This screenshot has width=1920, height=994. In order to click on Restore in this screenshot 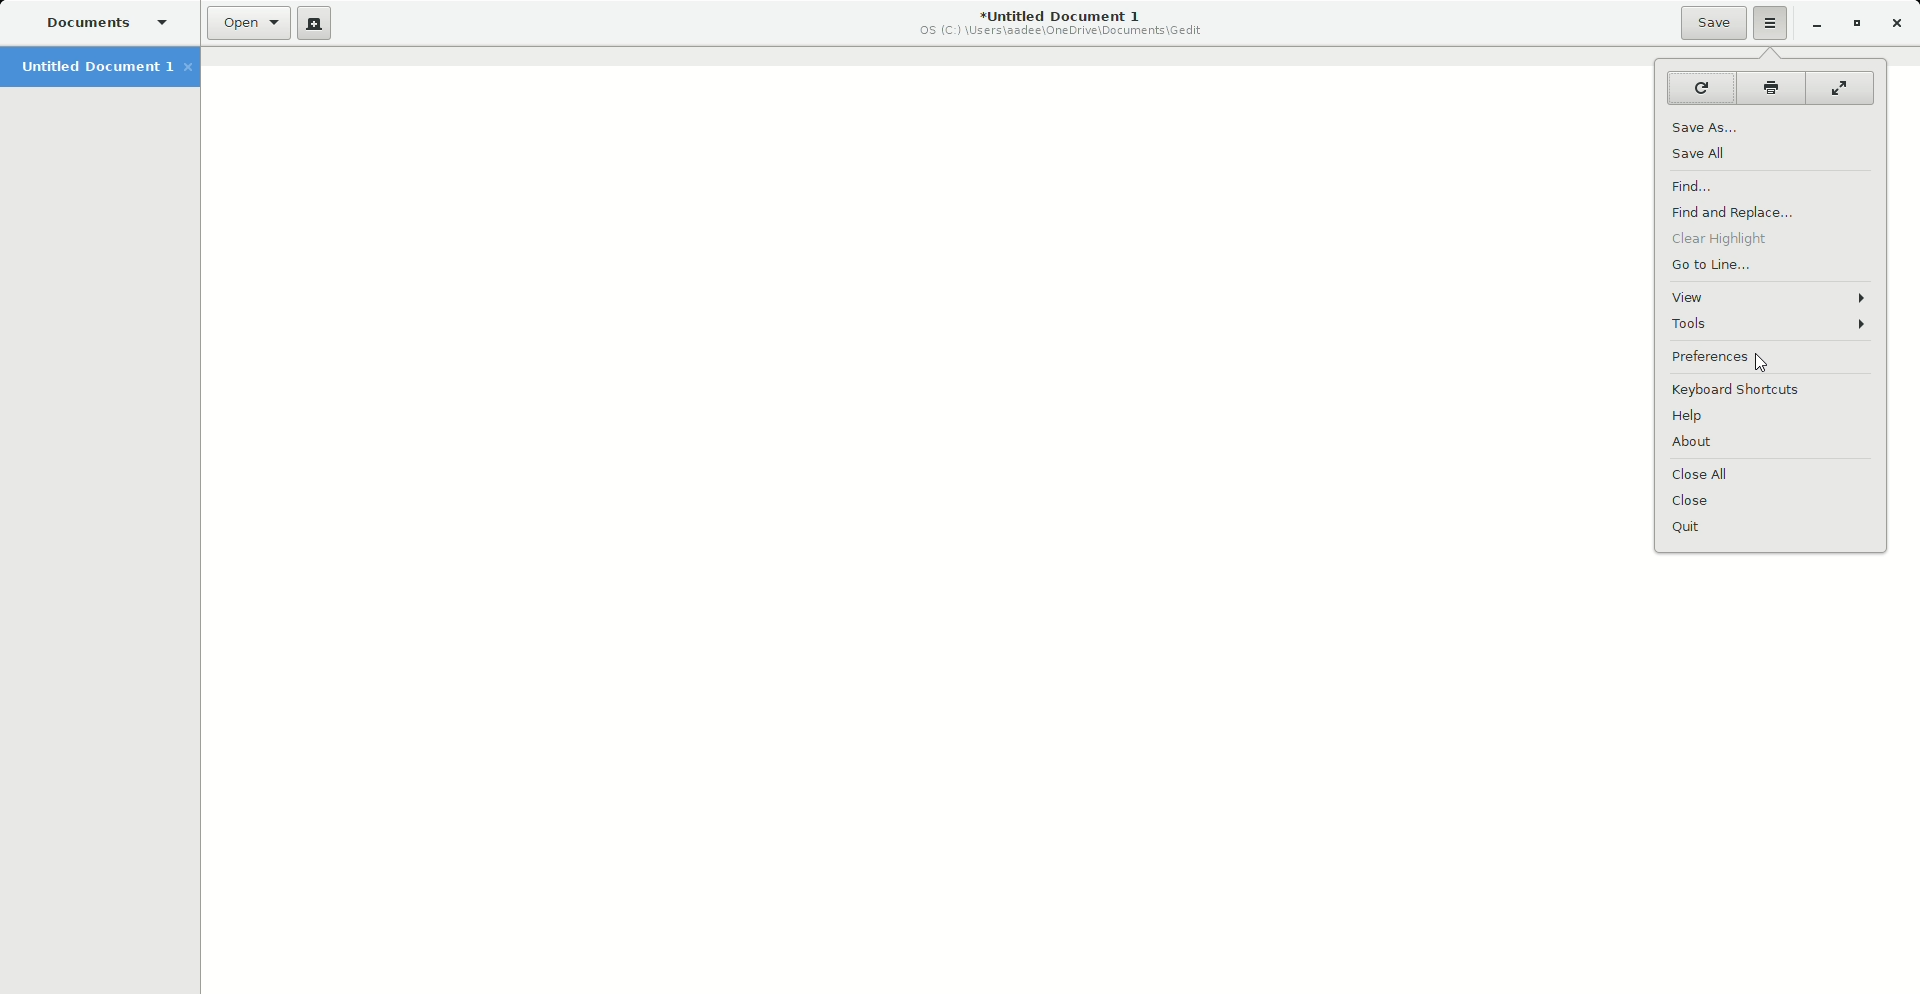, I will do `click(1855, 23)`.